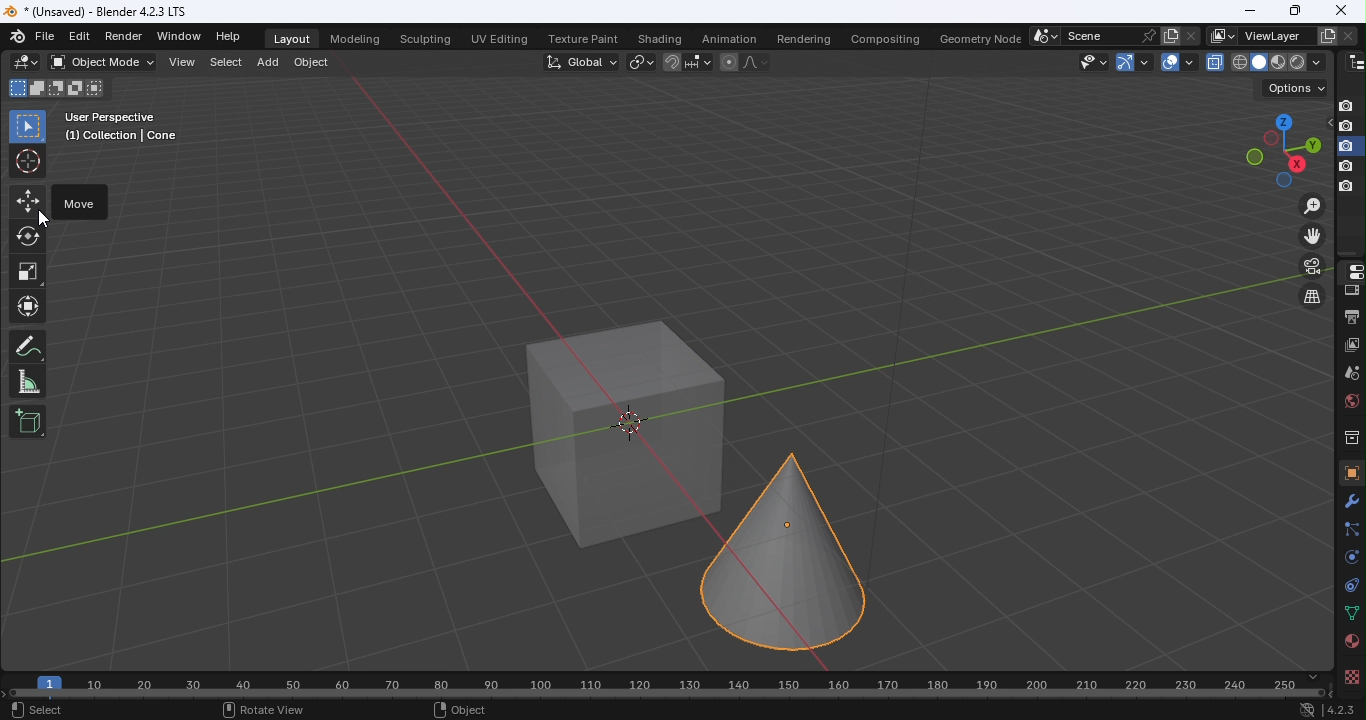 Image resolution: width=1366 pixels, height=720 pixels. Describe the element at coordinates (584, 60) in the screenshot. I see `Transformation orientation` at that location.